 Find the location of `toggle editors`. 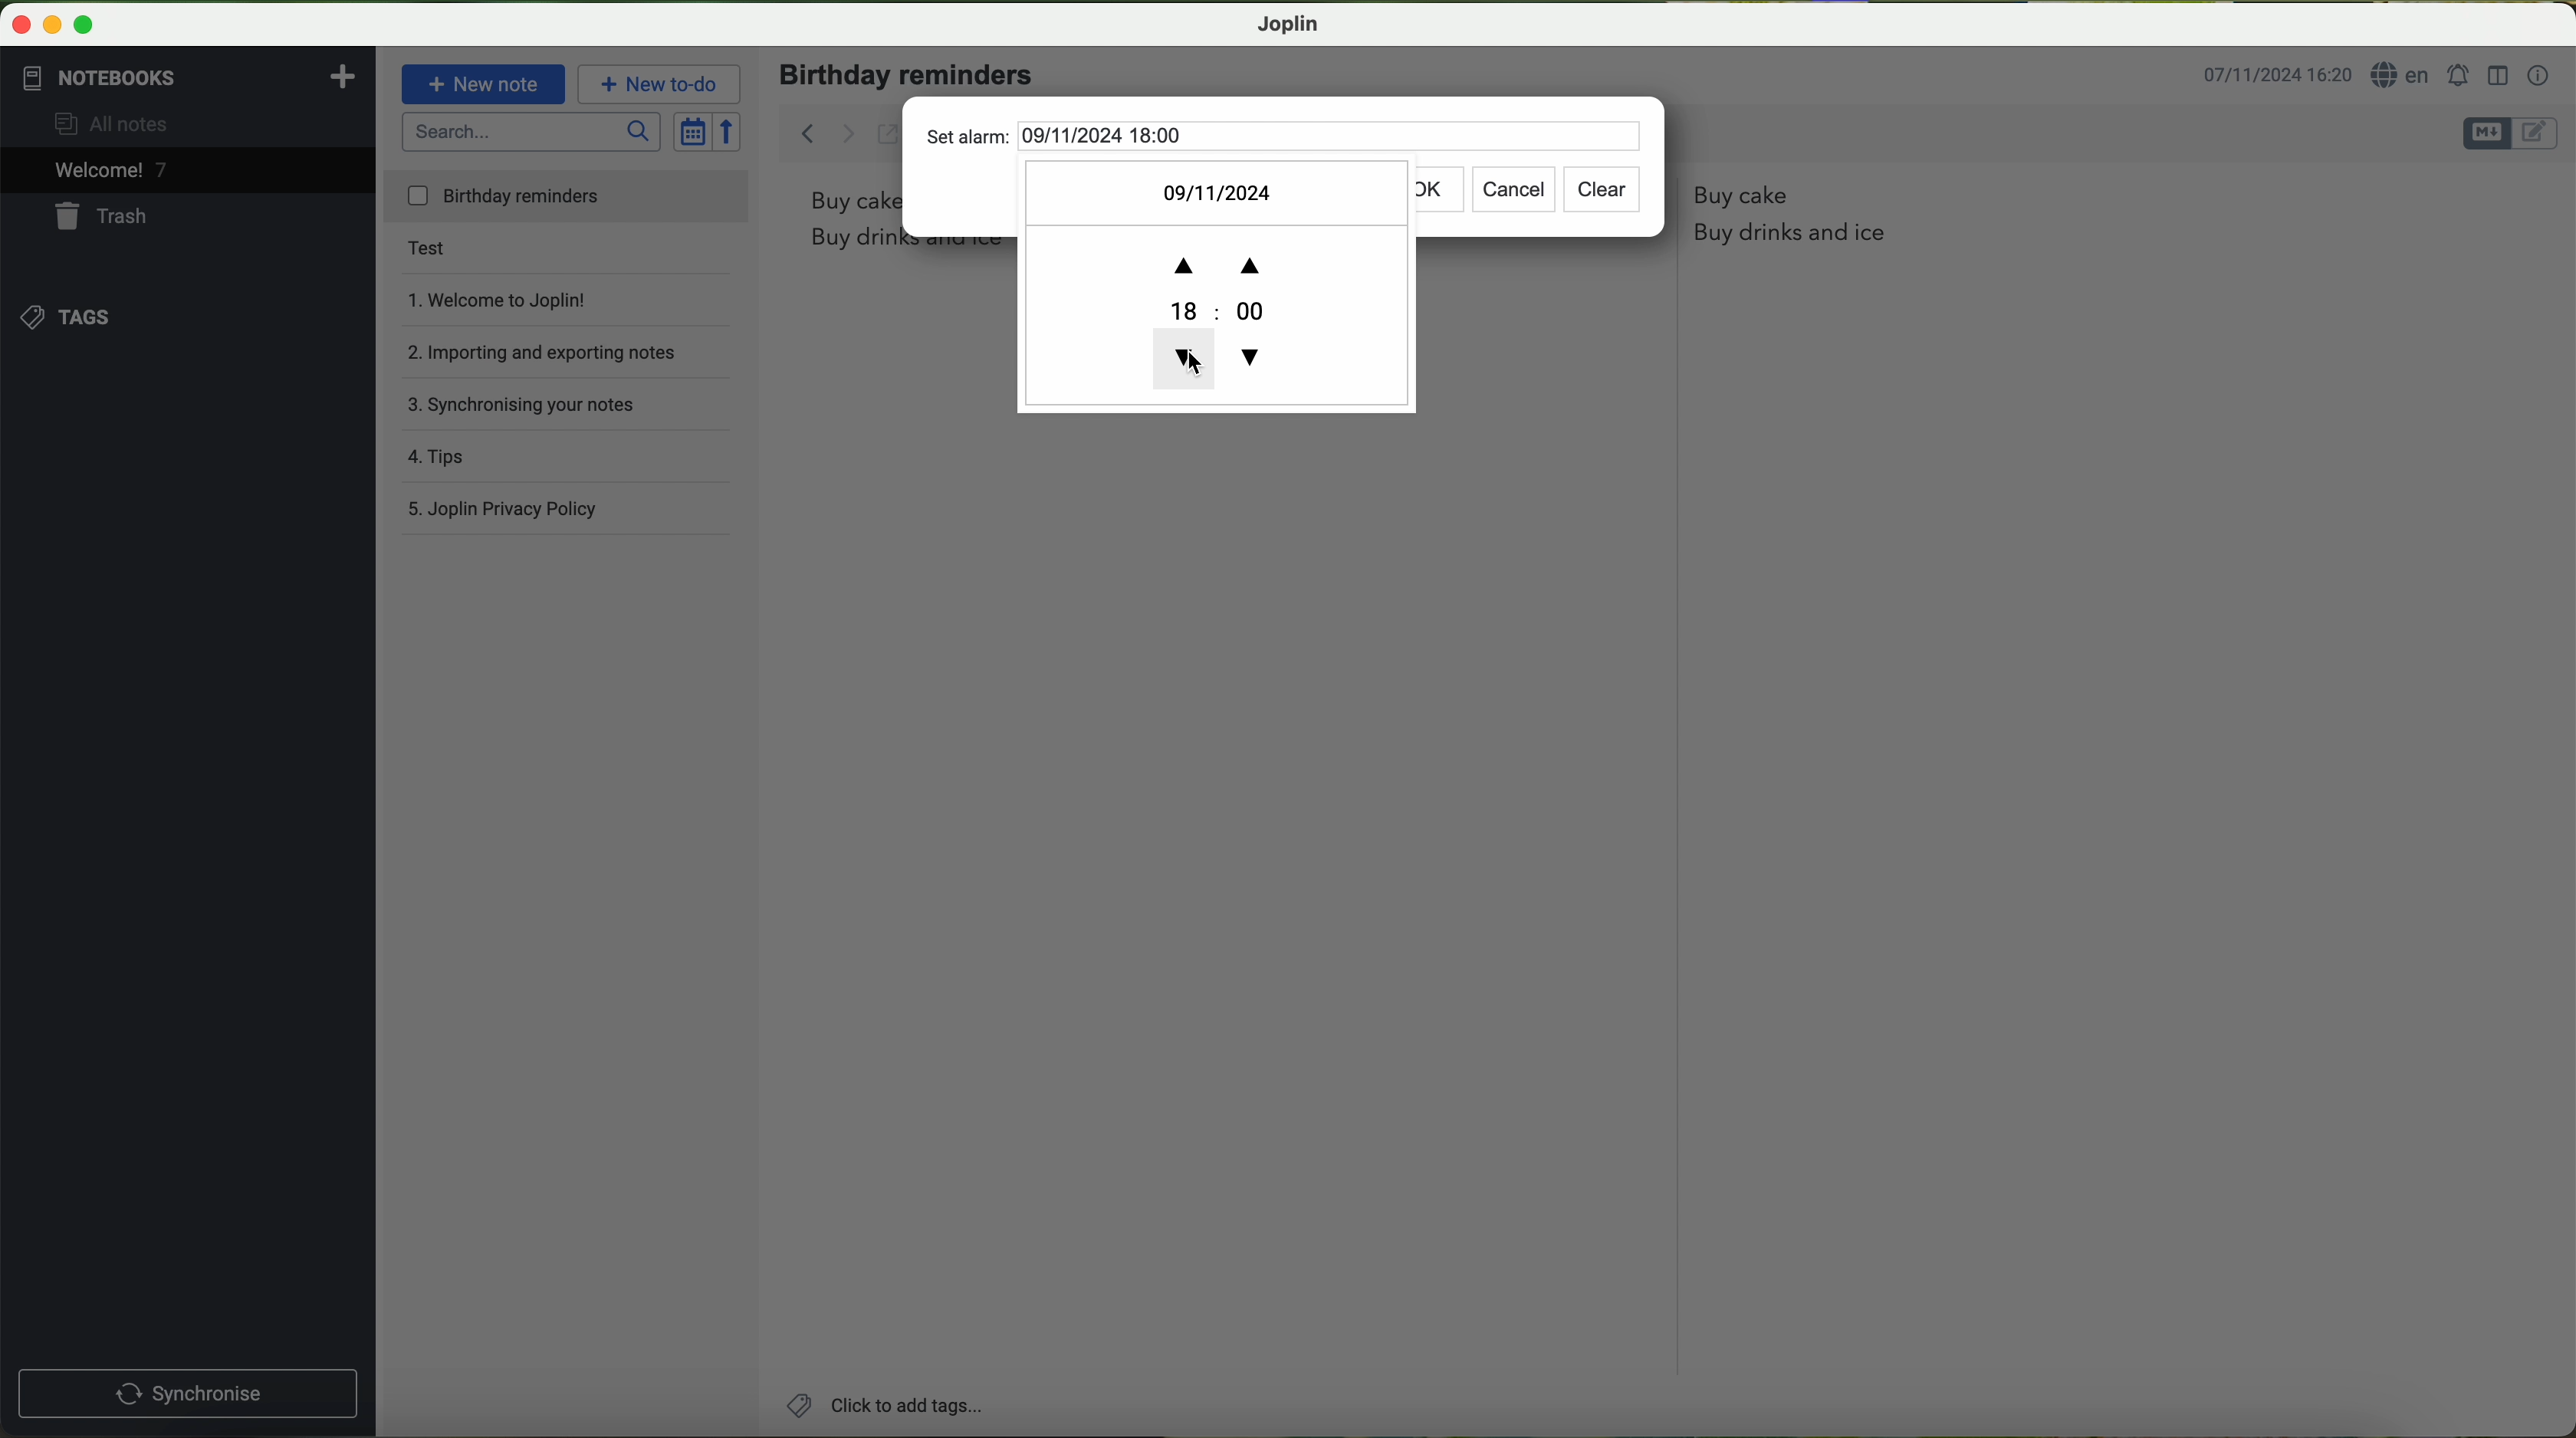

toggle editors is located at coordinates (2512, 134).